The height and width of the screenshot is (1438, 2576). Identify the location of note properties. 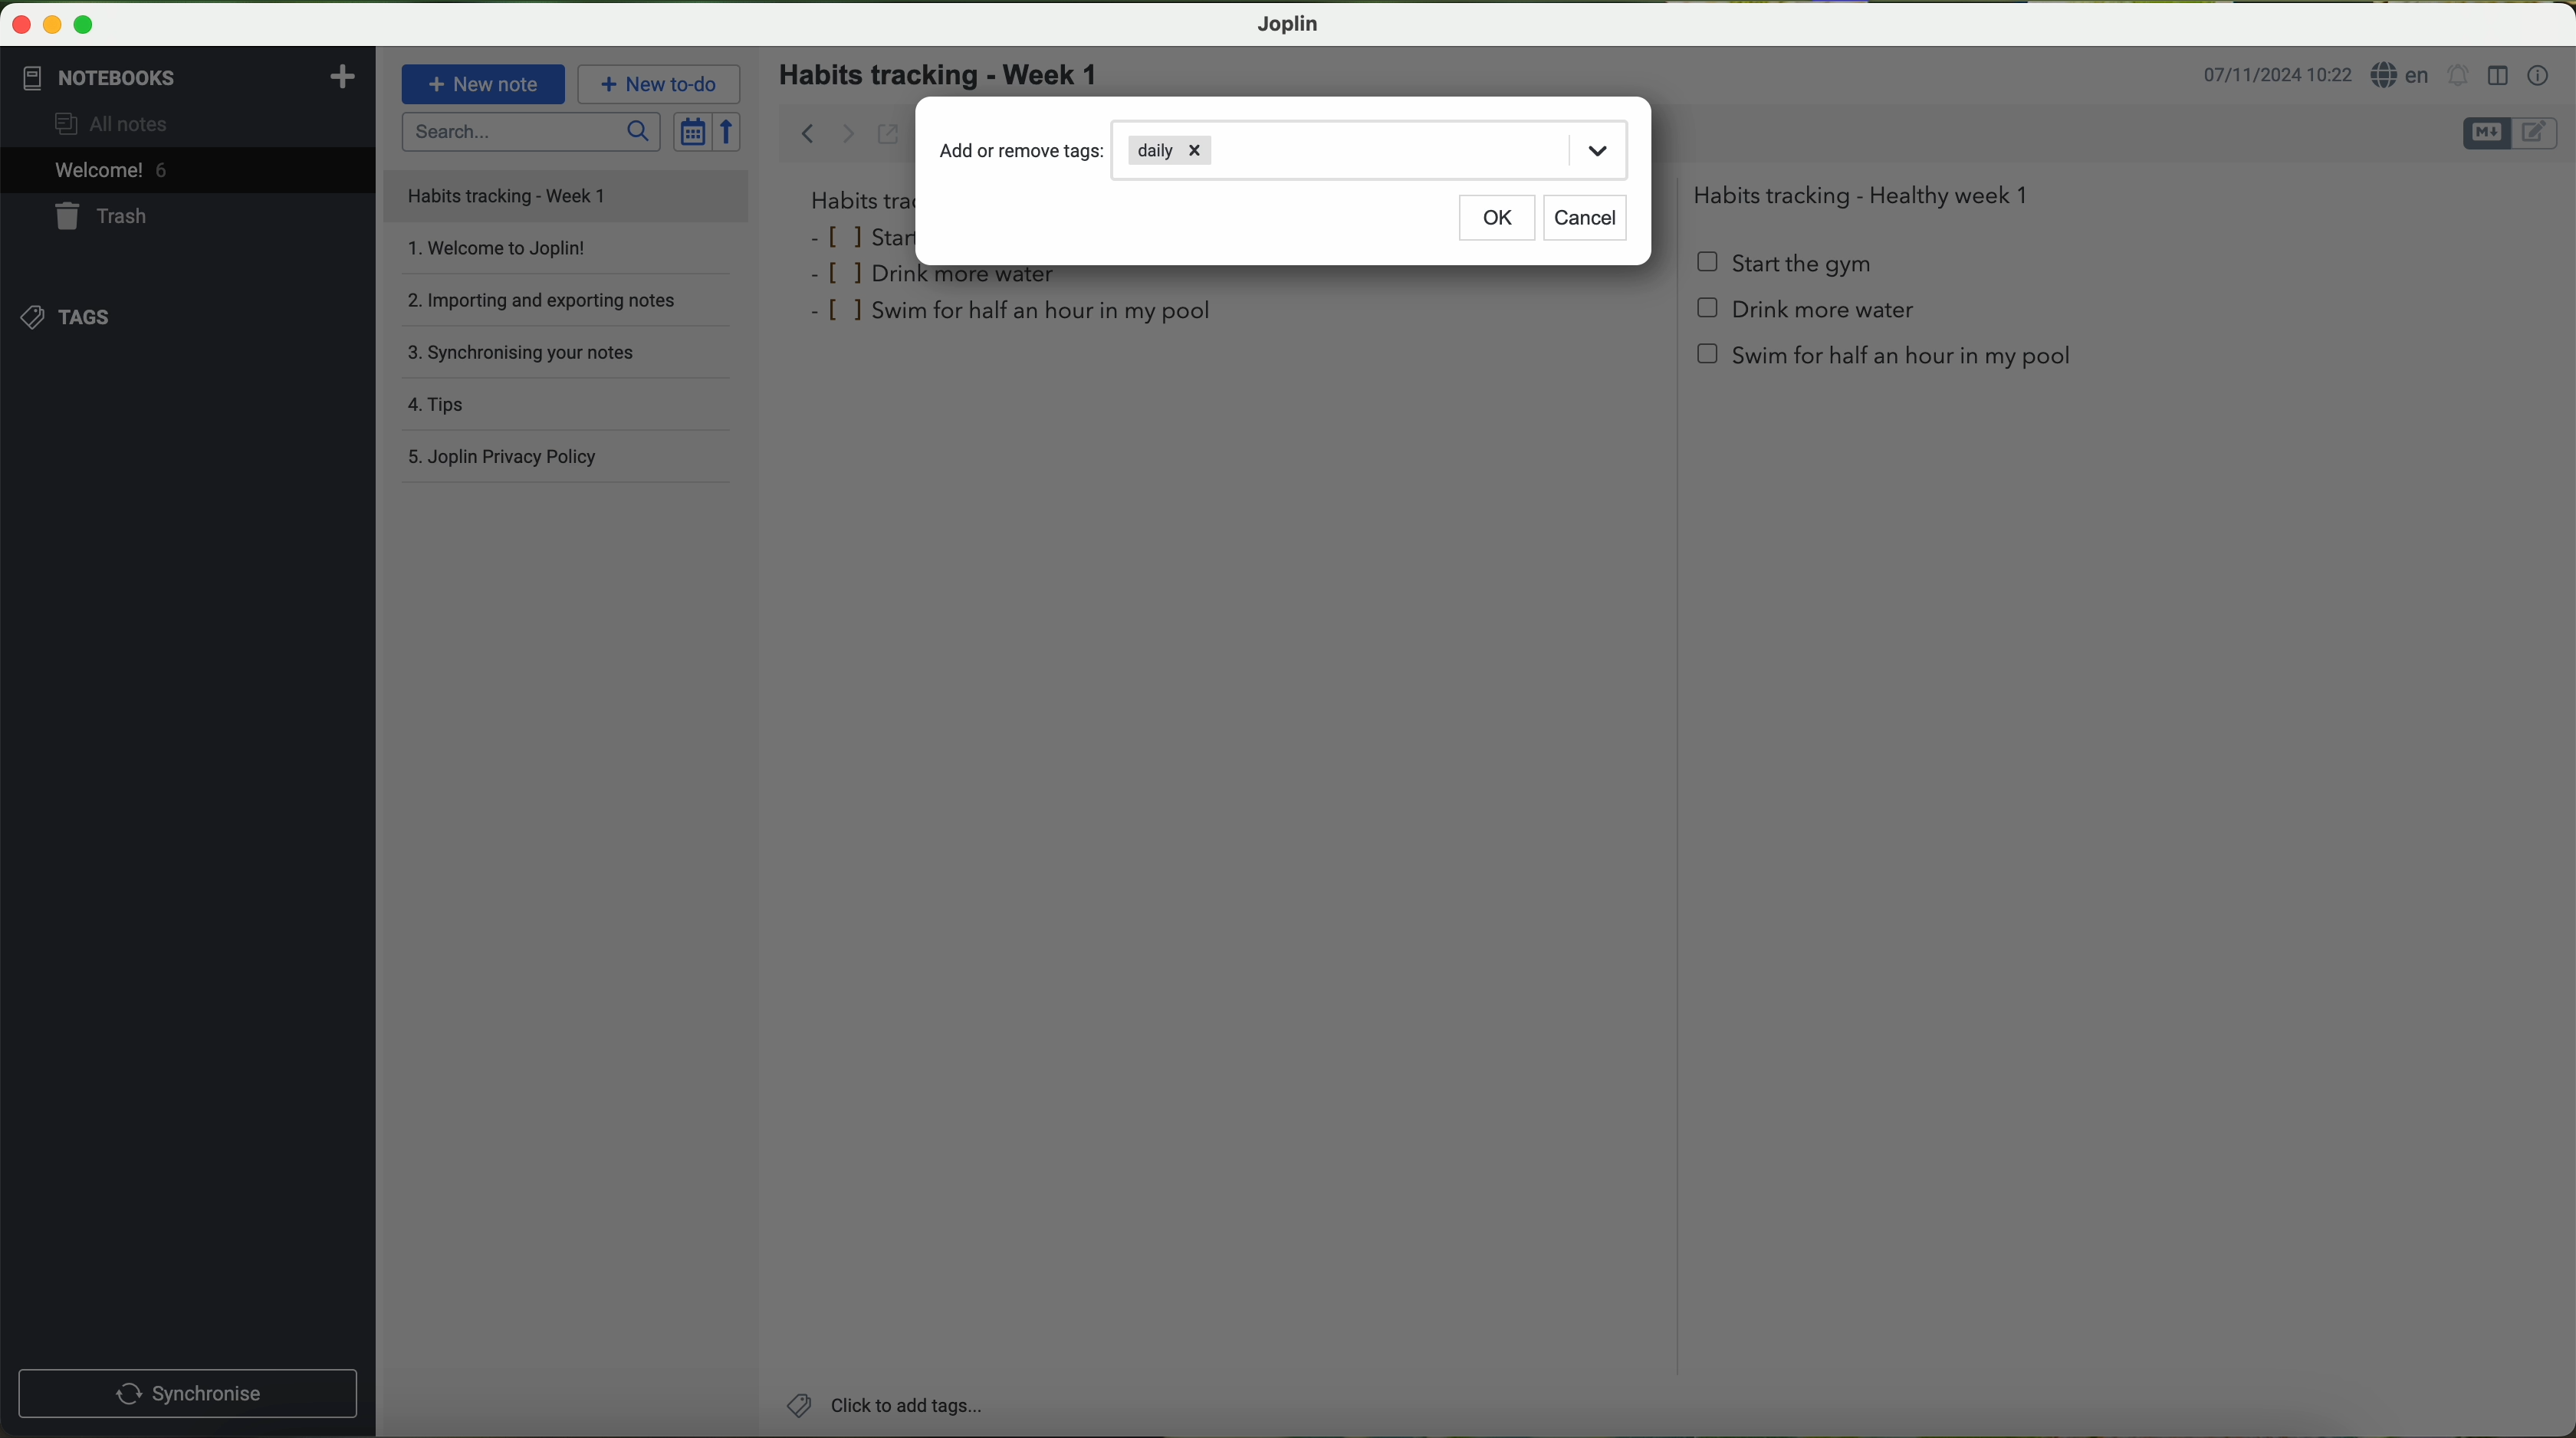
(2540, 77).